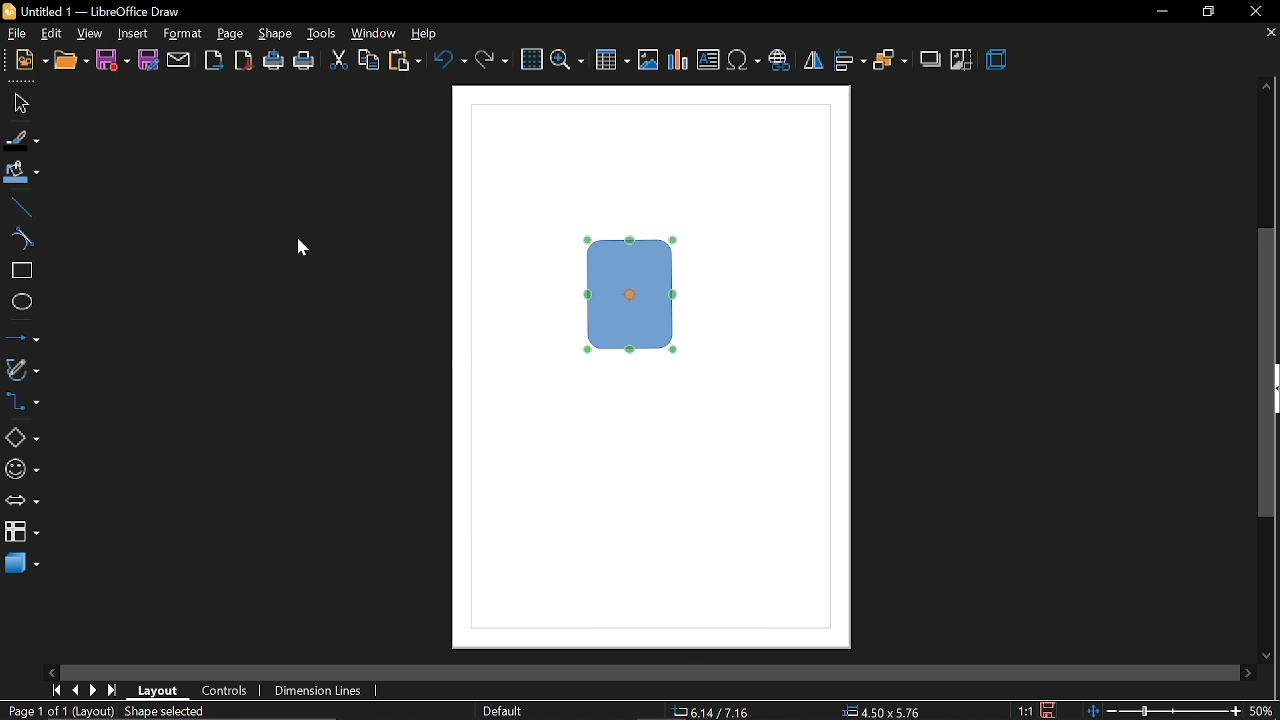 This screenshot has width=1280, height=720. I want to click on next page, so click(94, 691).